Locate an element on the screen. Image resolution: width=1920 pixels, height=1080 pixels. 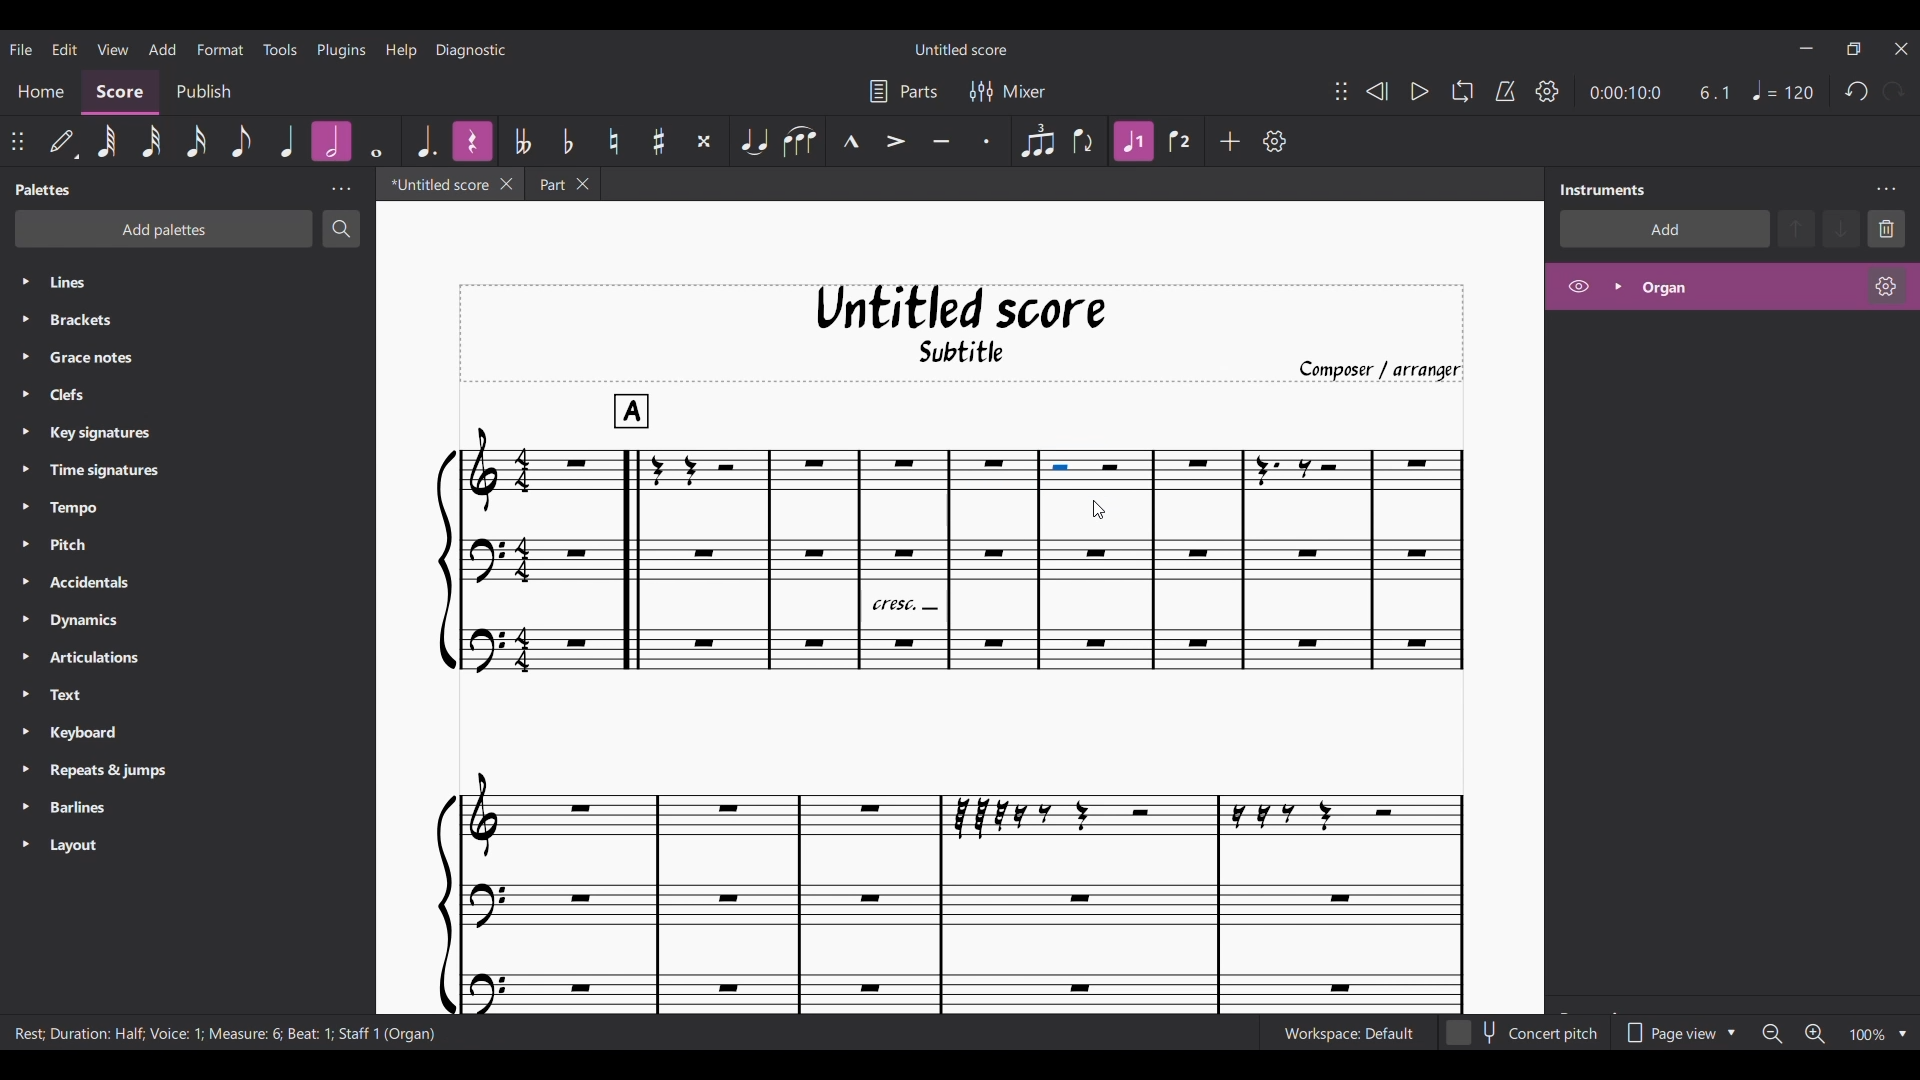
Selected not deleted from measure is located at coordinates (1096, 471).